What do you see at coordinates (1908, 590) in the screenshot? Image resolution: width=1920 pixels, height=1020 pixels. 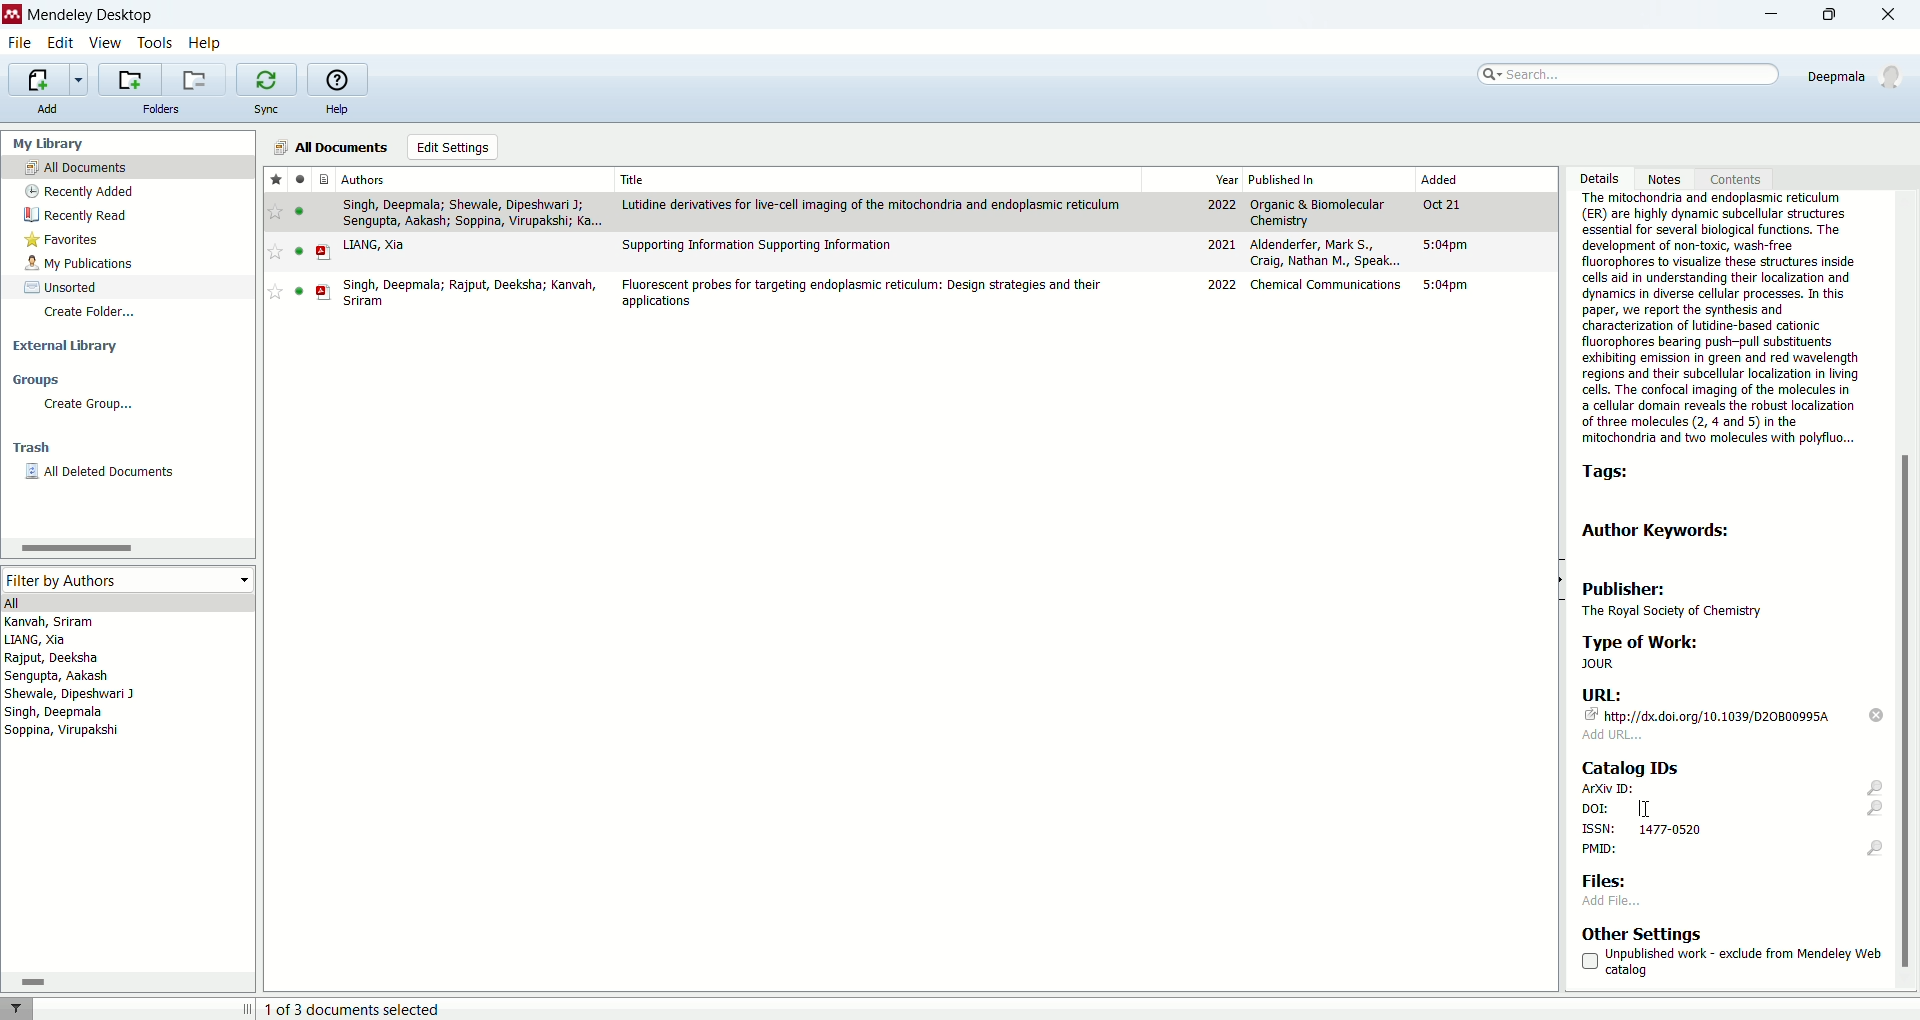 I see `vertical scroll bar` at bounding box center [1908, 590].